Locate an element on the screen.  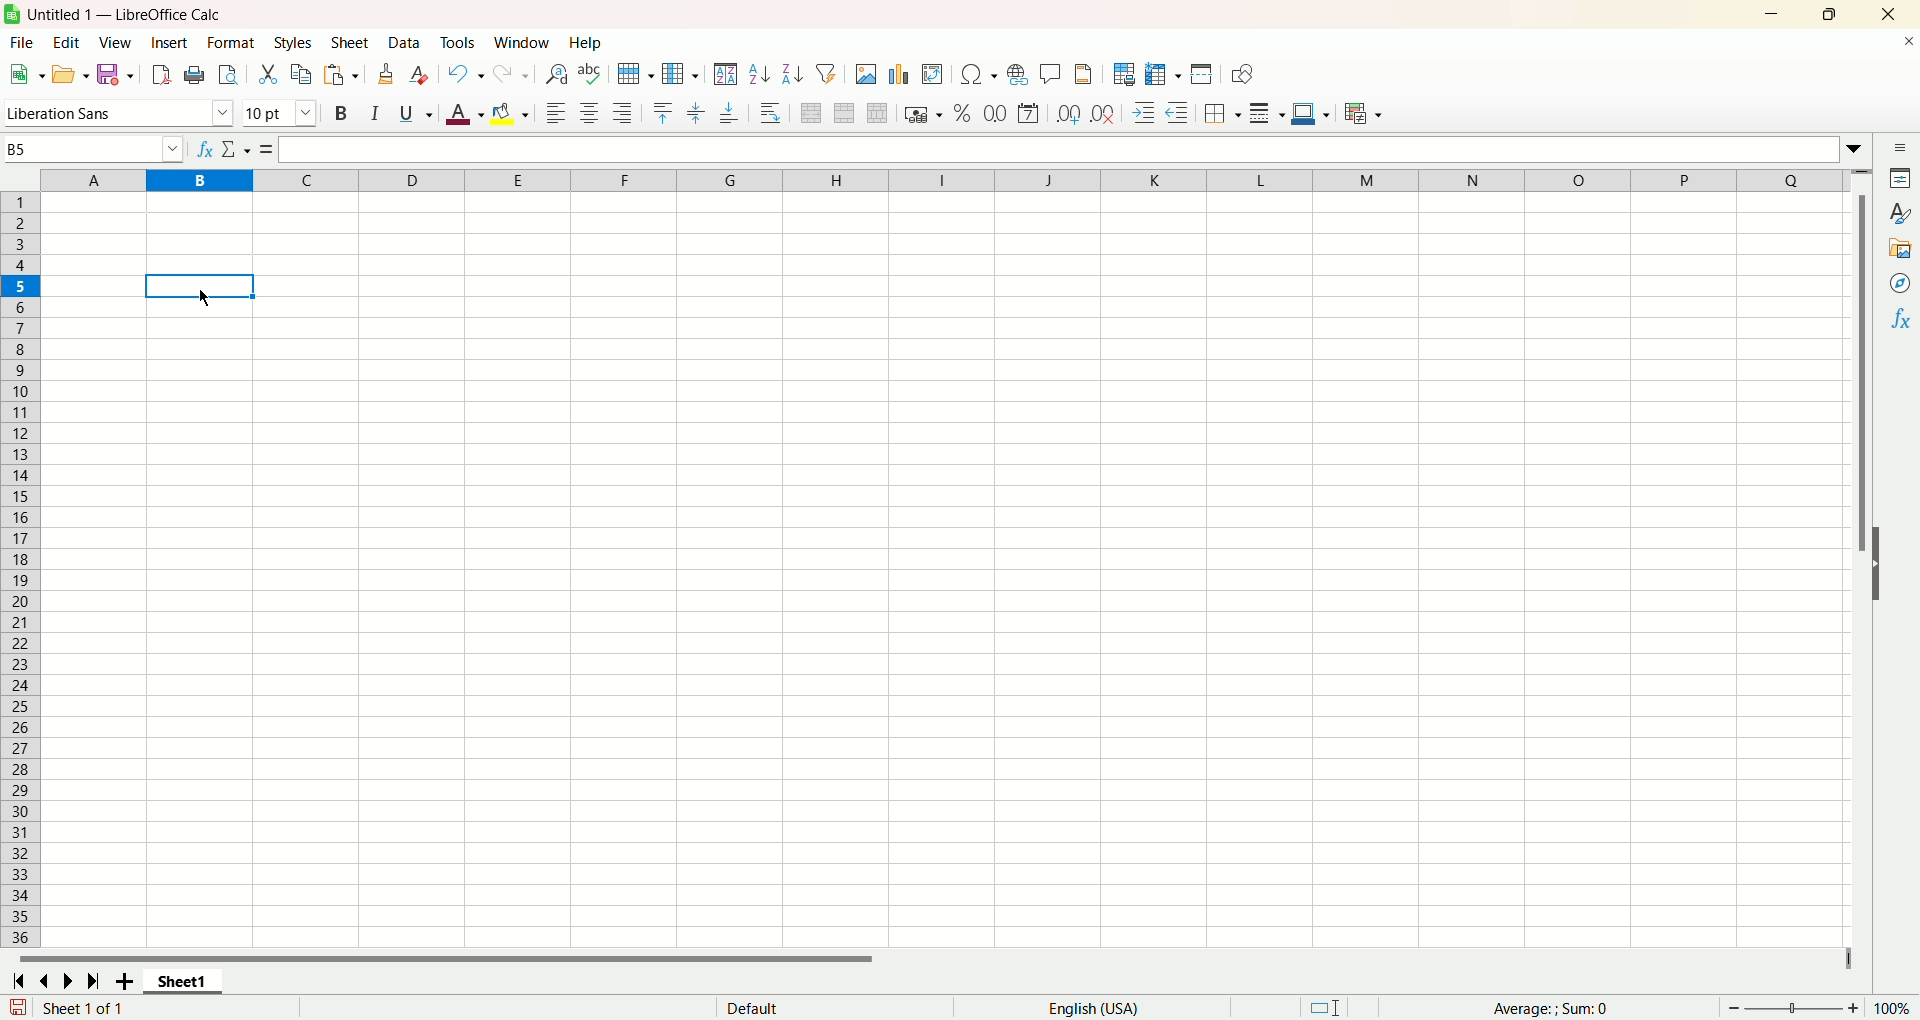
standard selection is located at coordinates (1327, 1009).